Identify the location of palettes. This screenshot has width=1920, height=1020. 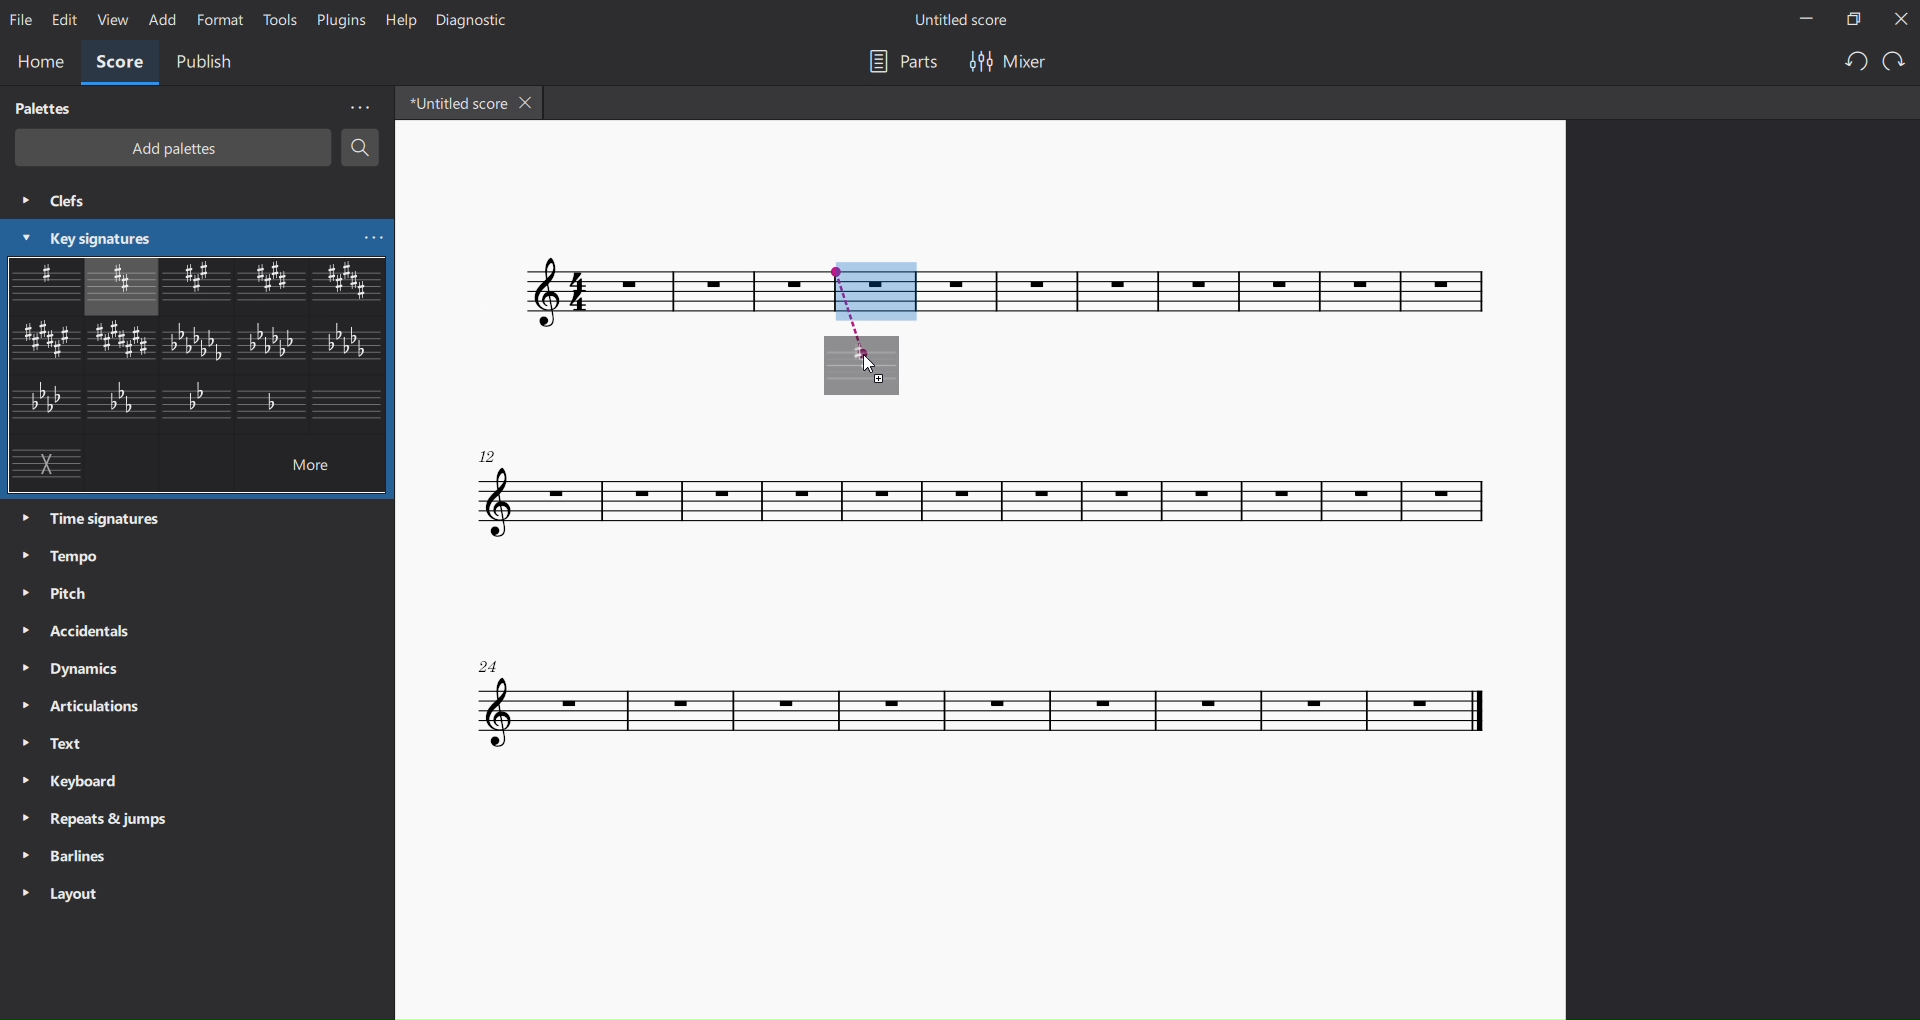
(40, 108).